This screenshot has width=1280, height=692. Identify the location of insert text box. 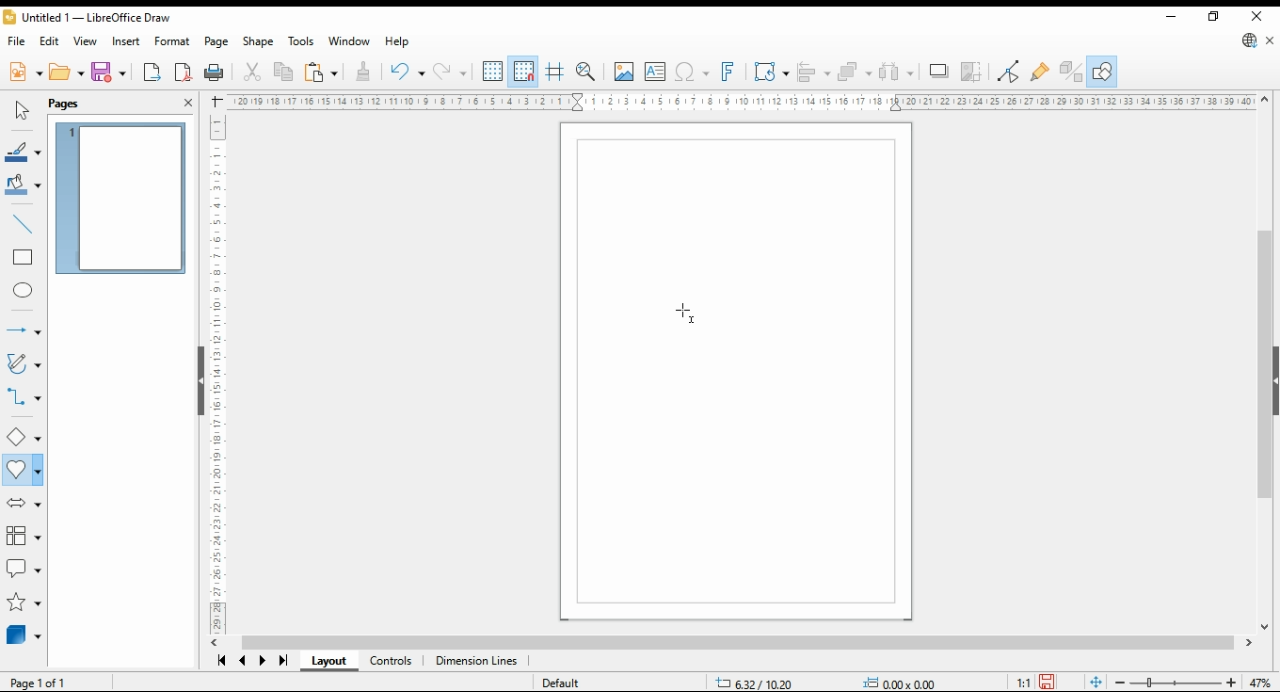
(656, 72).